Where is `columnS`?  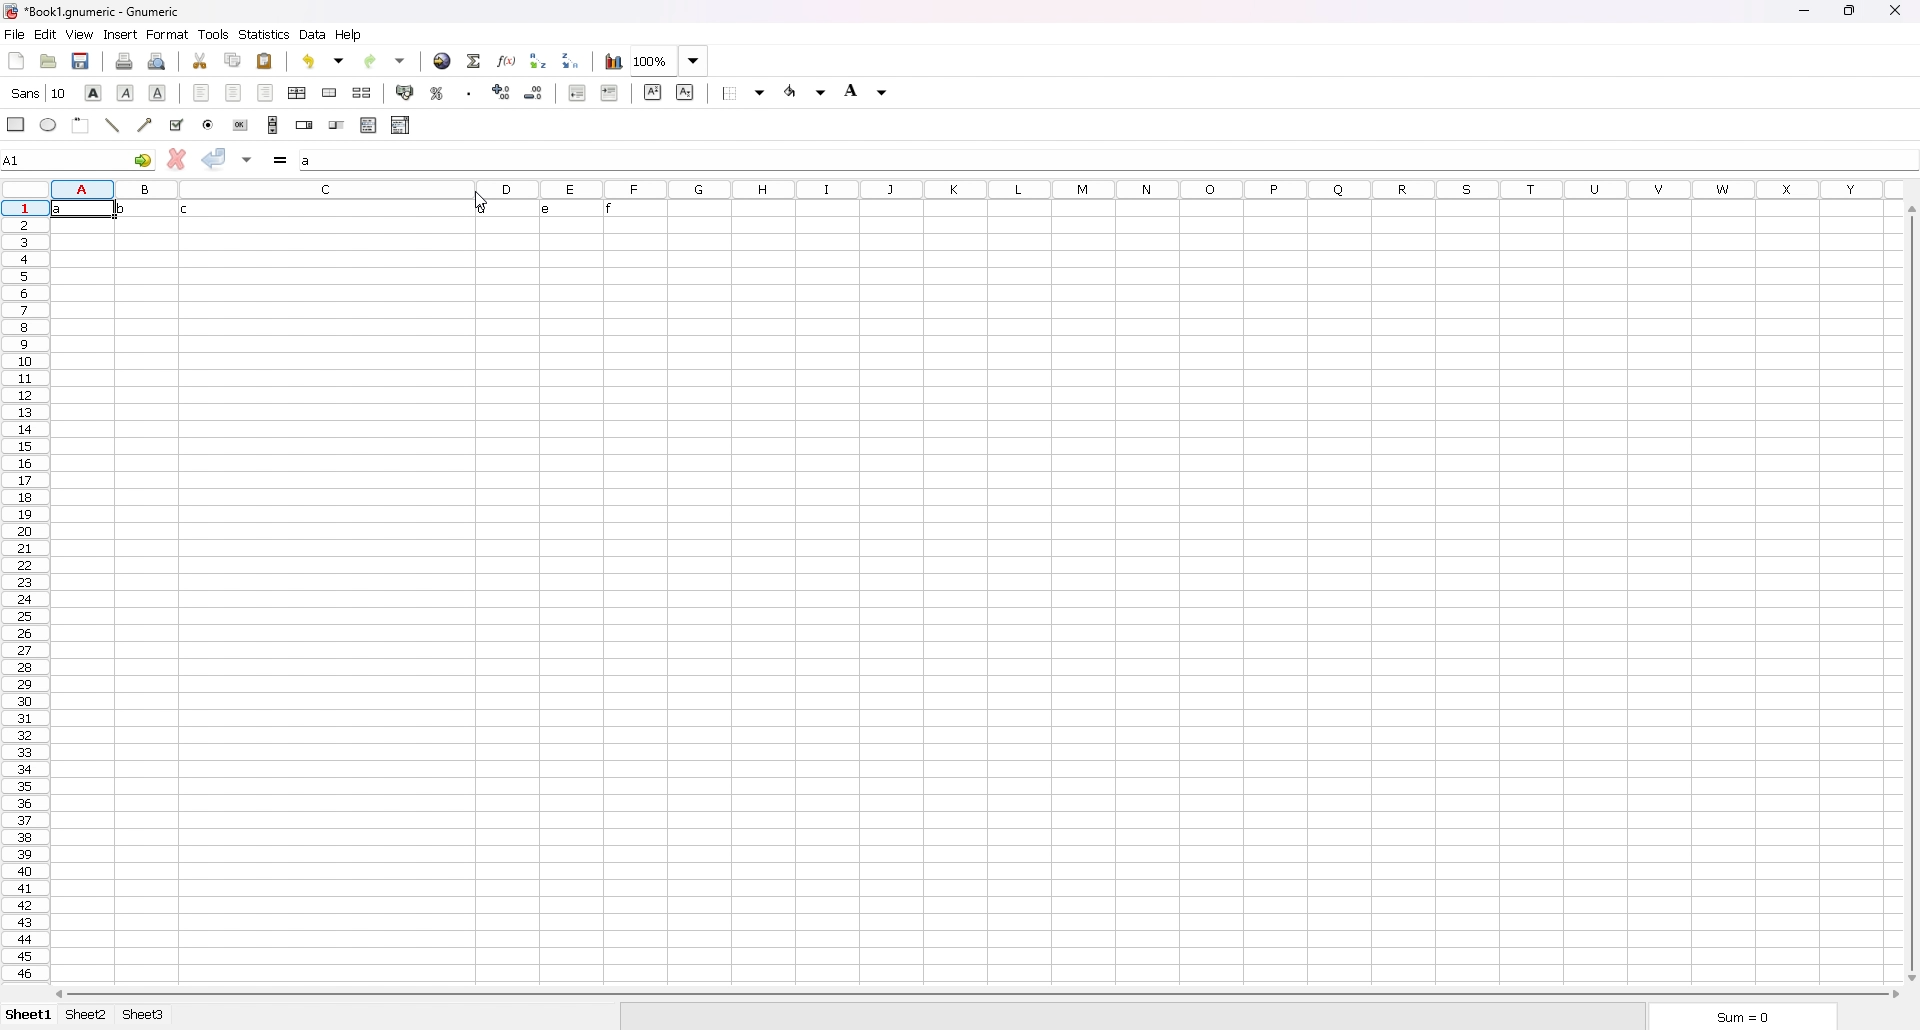
columnS is located at coordinates (976, 186).